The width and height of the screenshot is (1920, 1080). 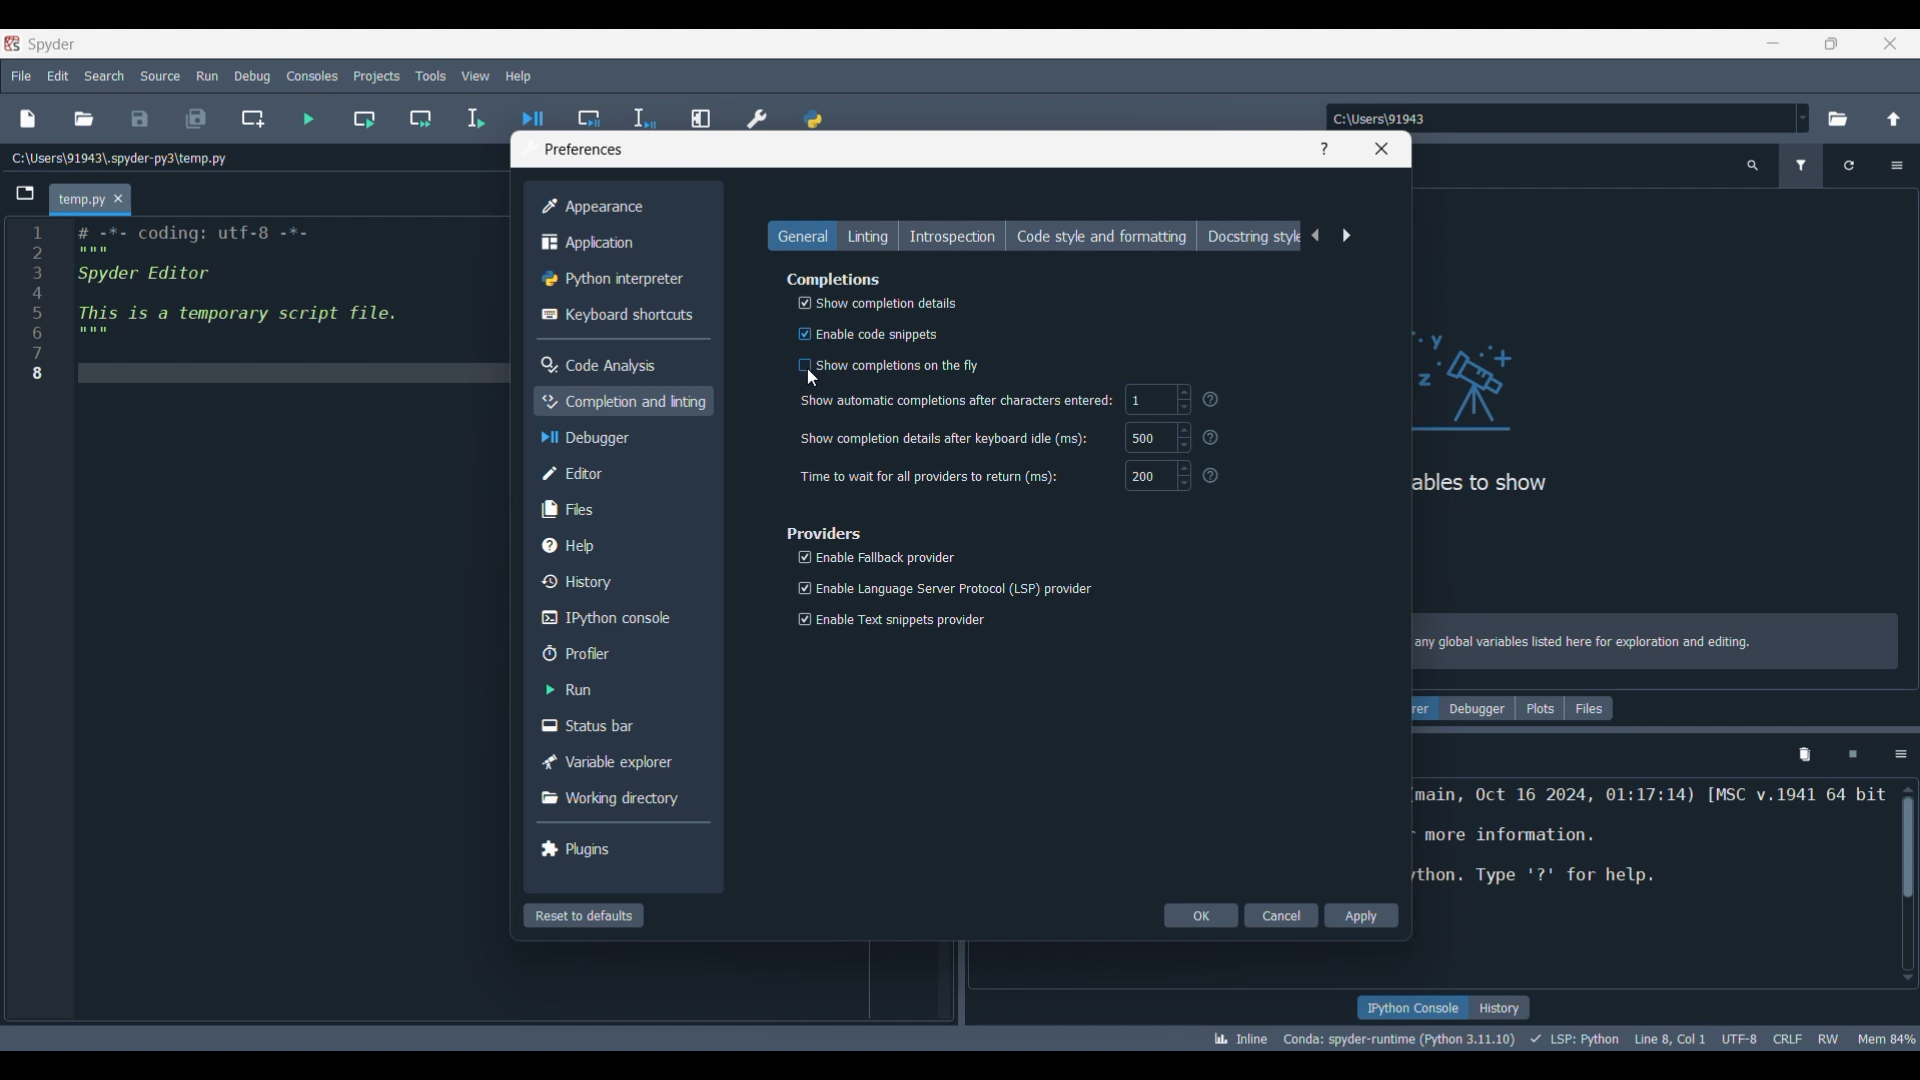 I want to click on History, so click(x=1500, y=1007).